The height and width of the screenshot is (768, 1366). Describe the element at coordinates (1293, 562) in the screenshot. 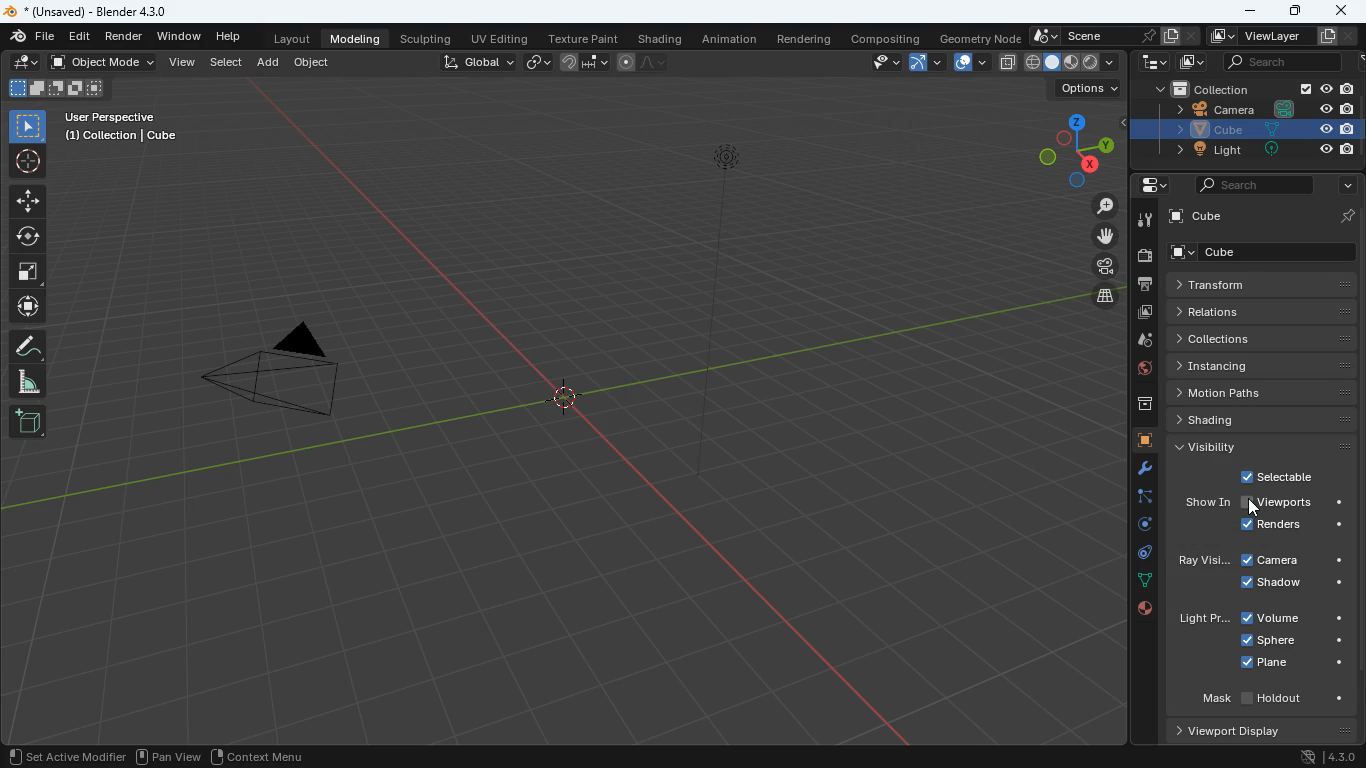

I see `camera` at that location.